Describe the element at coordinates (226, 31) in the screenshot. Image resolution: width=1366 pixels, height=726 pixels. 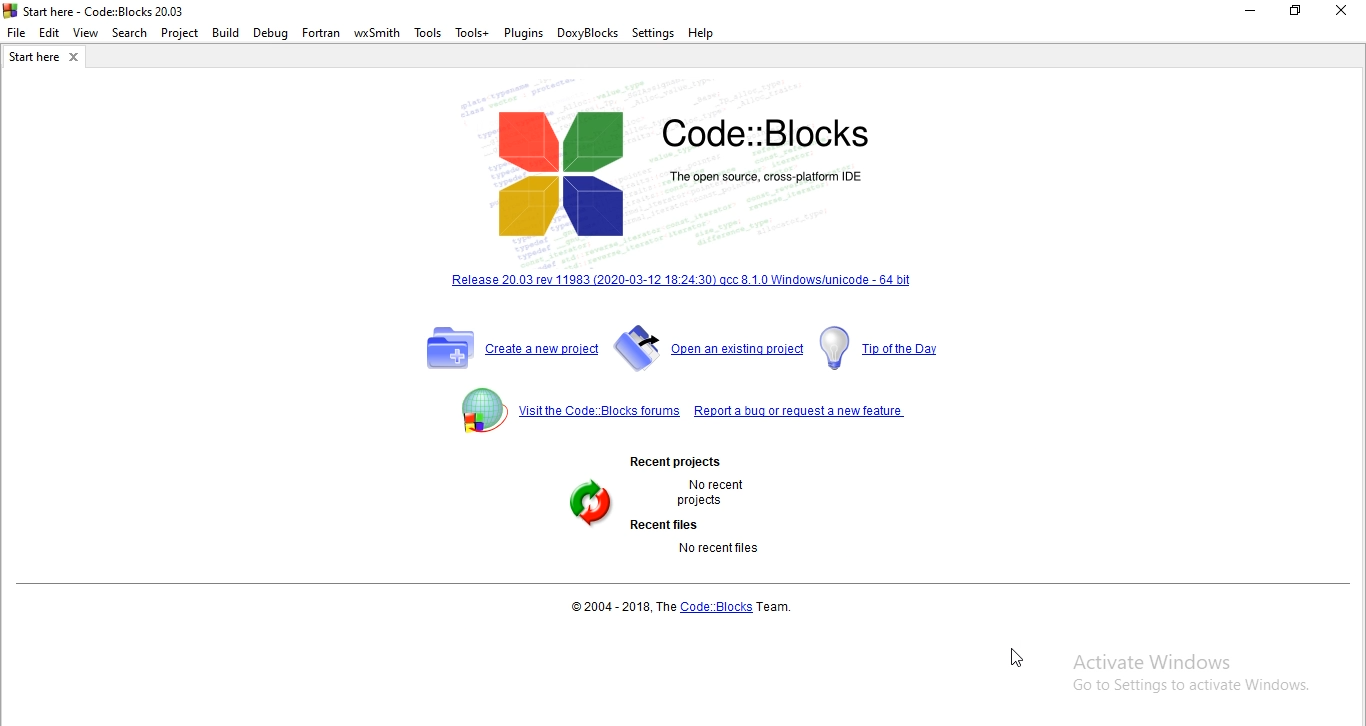
I see `Build` at that location.